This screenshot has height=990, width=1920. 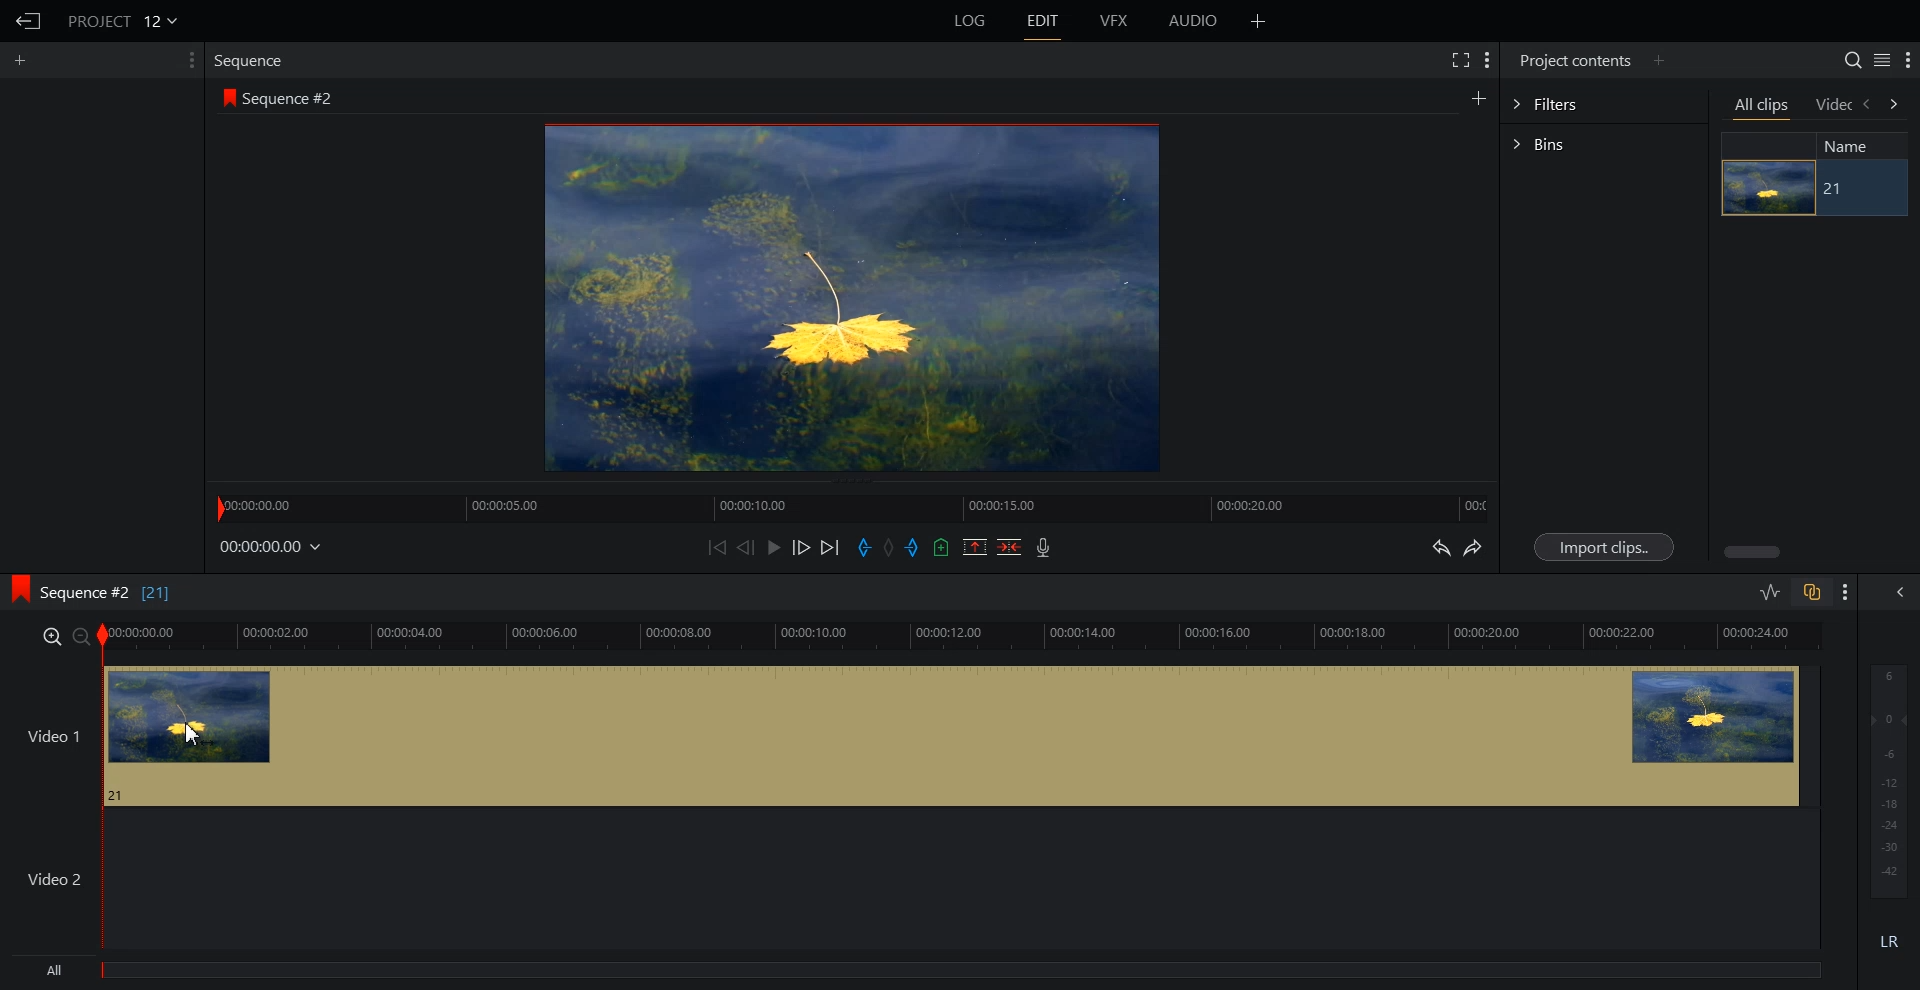 I want to click on All, so click(x=920, y=973).